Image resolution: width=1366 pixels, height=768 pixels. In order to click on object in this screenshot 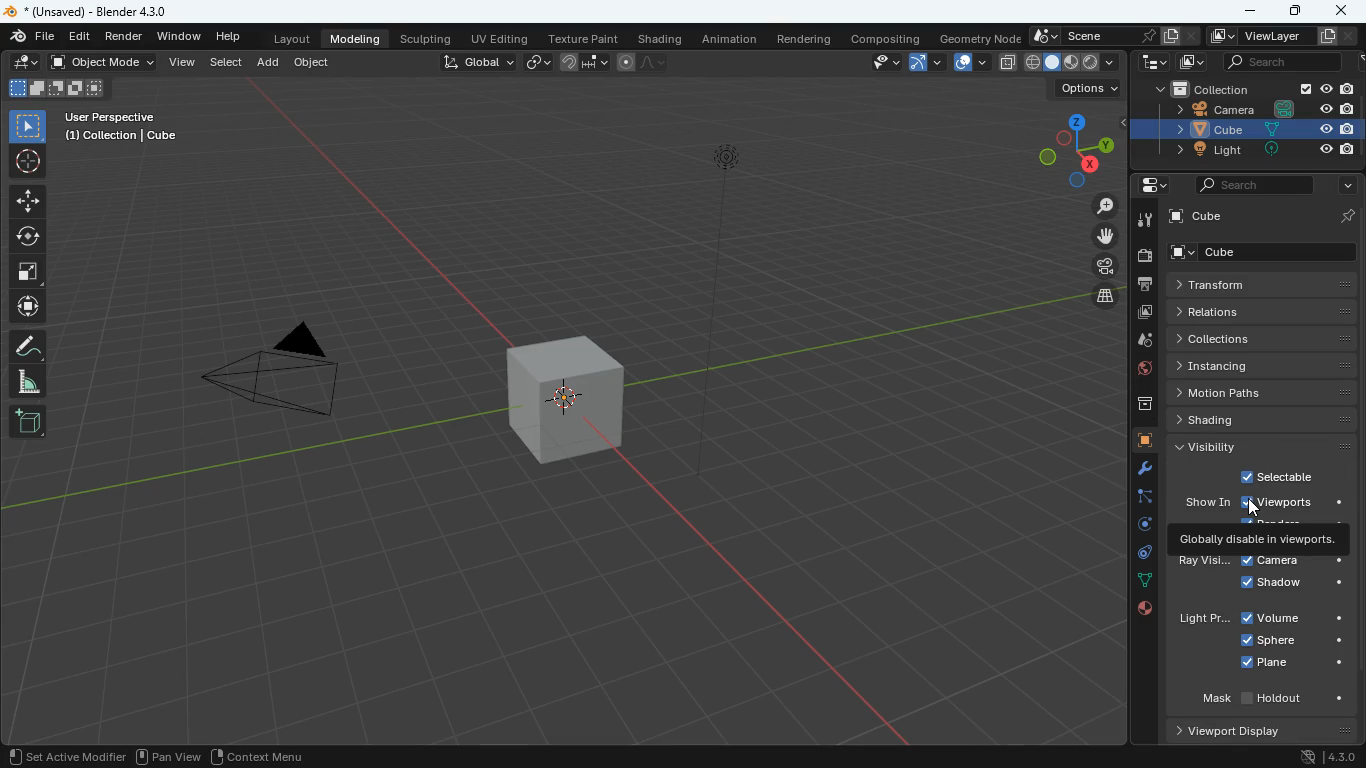, I will do `click(312, 61)`.